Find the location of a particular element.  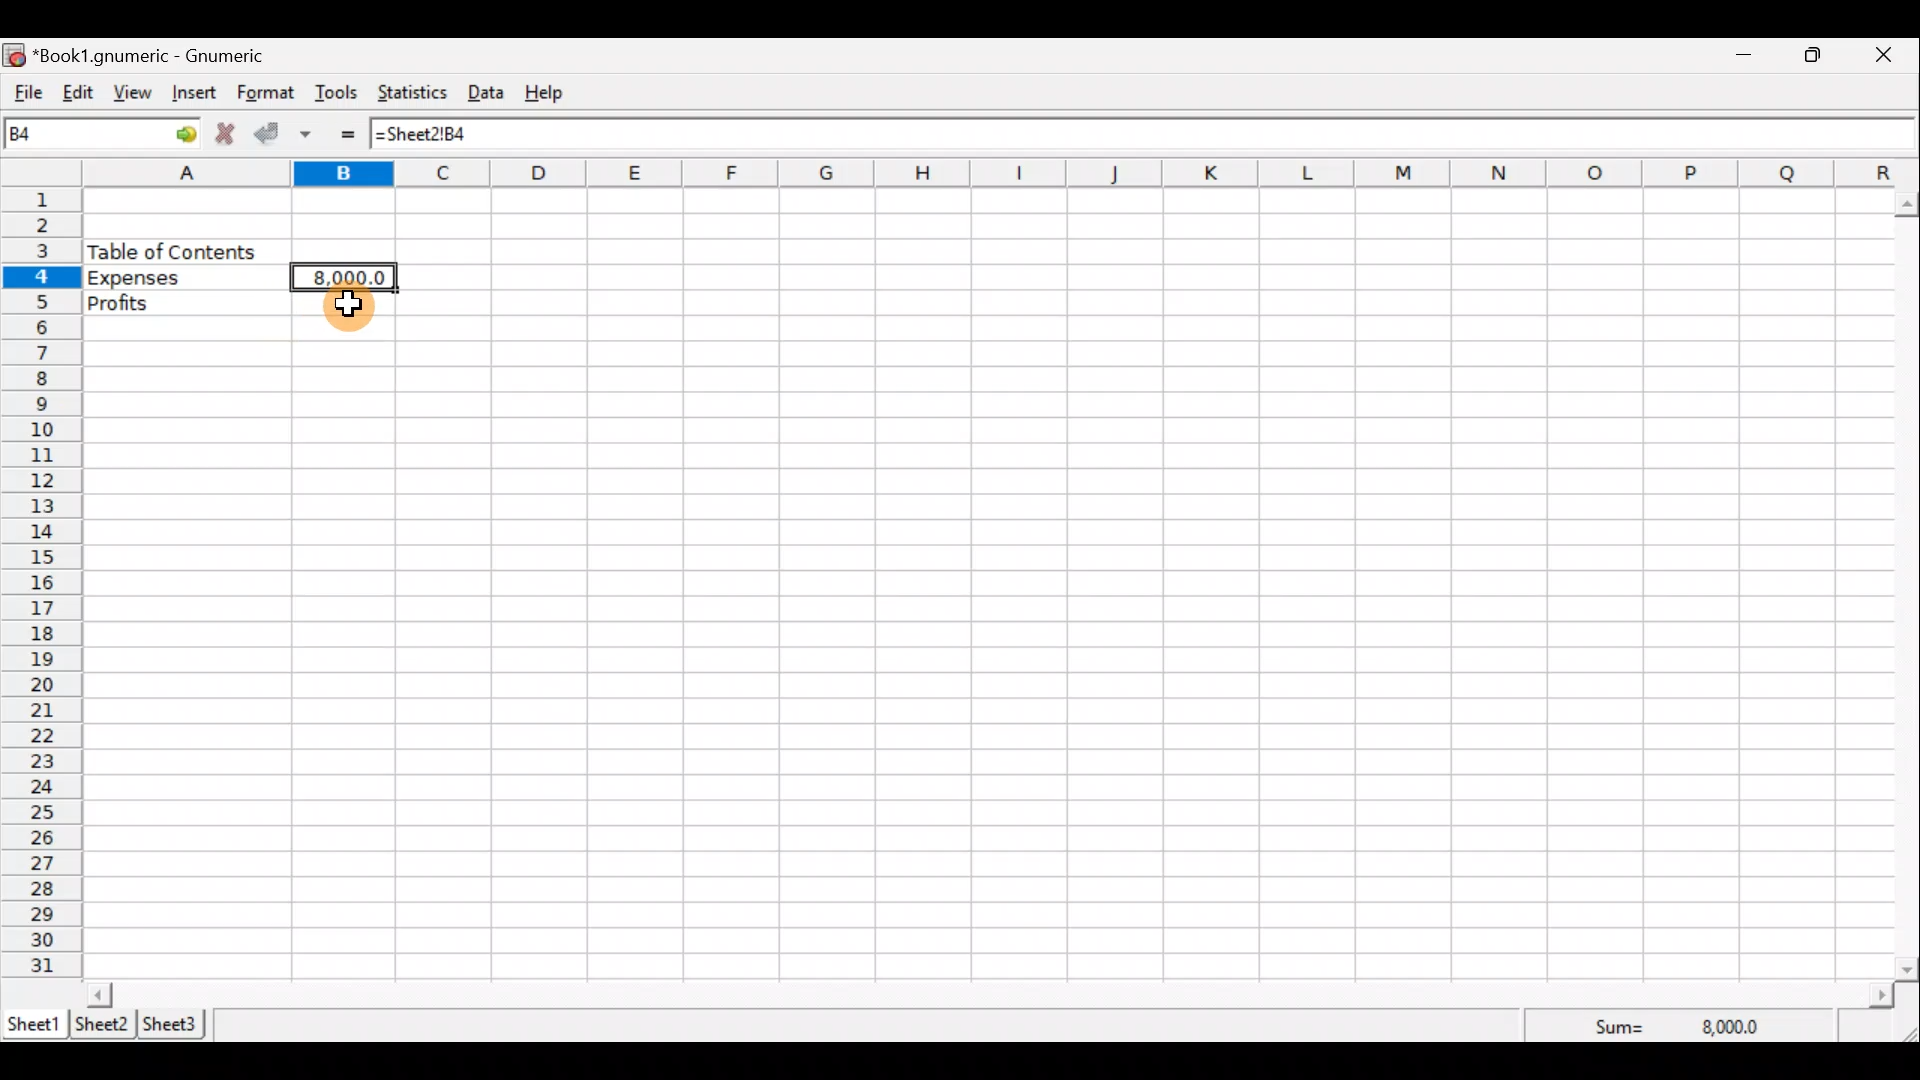

scroll down is located at coordinates (1908, 969).